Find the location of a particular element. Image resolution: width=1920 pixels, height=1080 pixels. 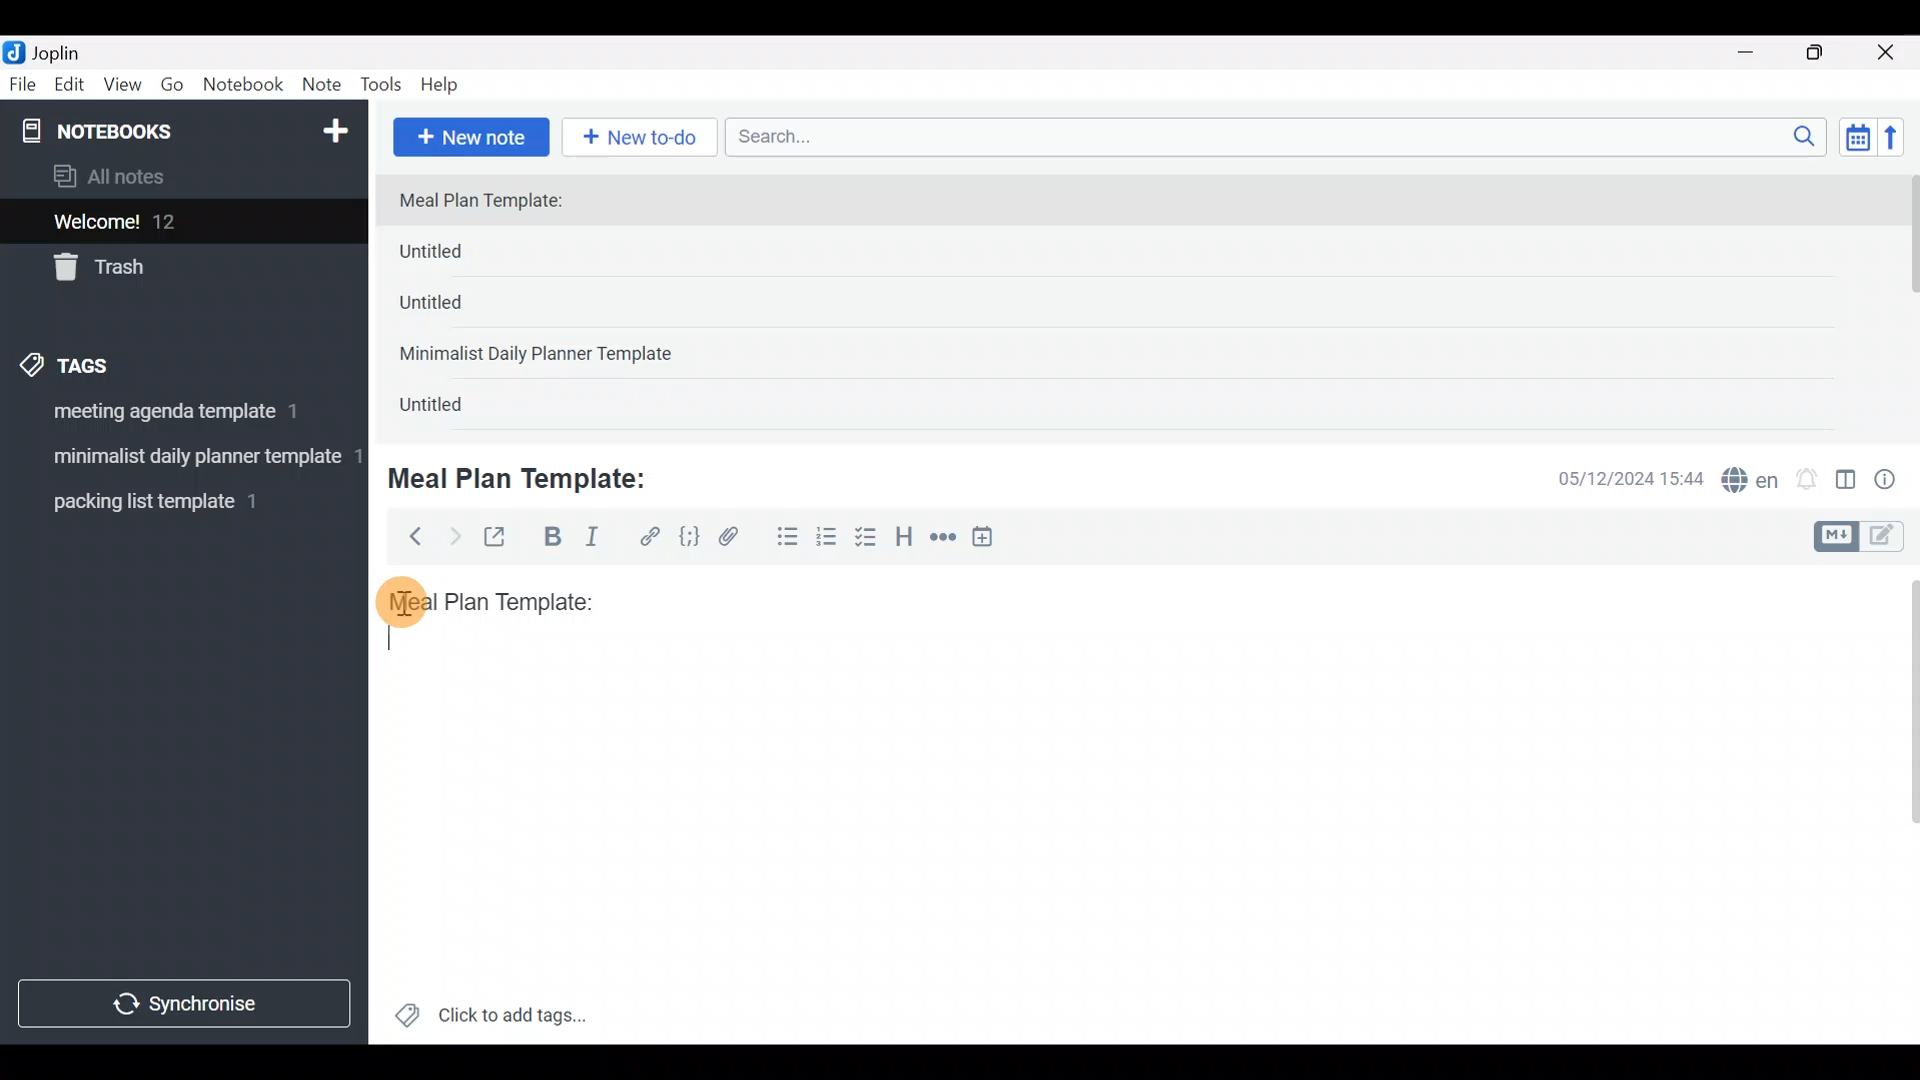

All notes is located at coordinates (179, 178).